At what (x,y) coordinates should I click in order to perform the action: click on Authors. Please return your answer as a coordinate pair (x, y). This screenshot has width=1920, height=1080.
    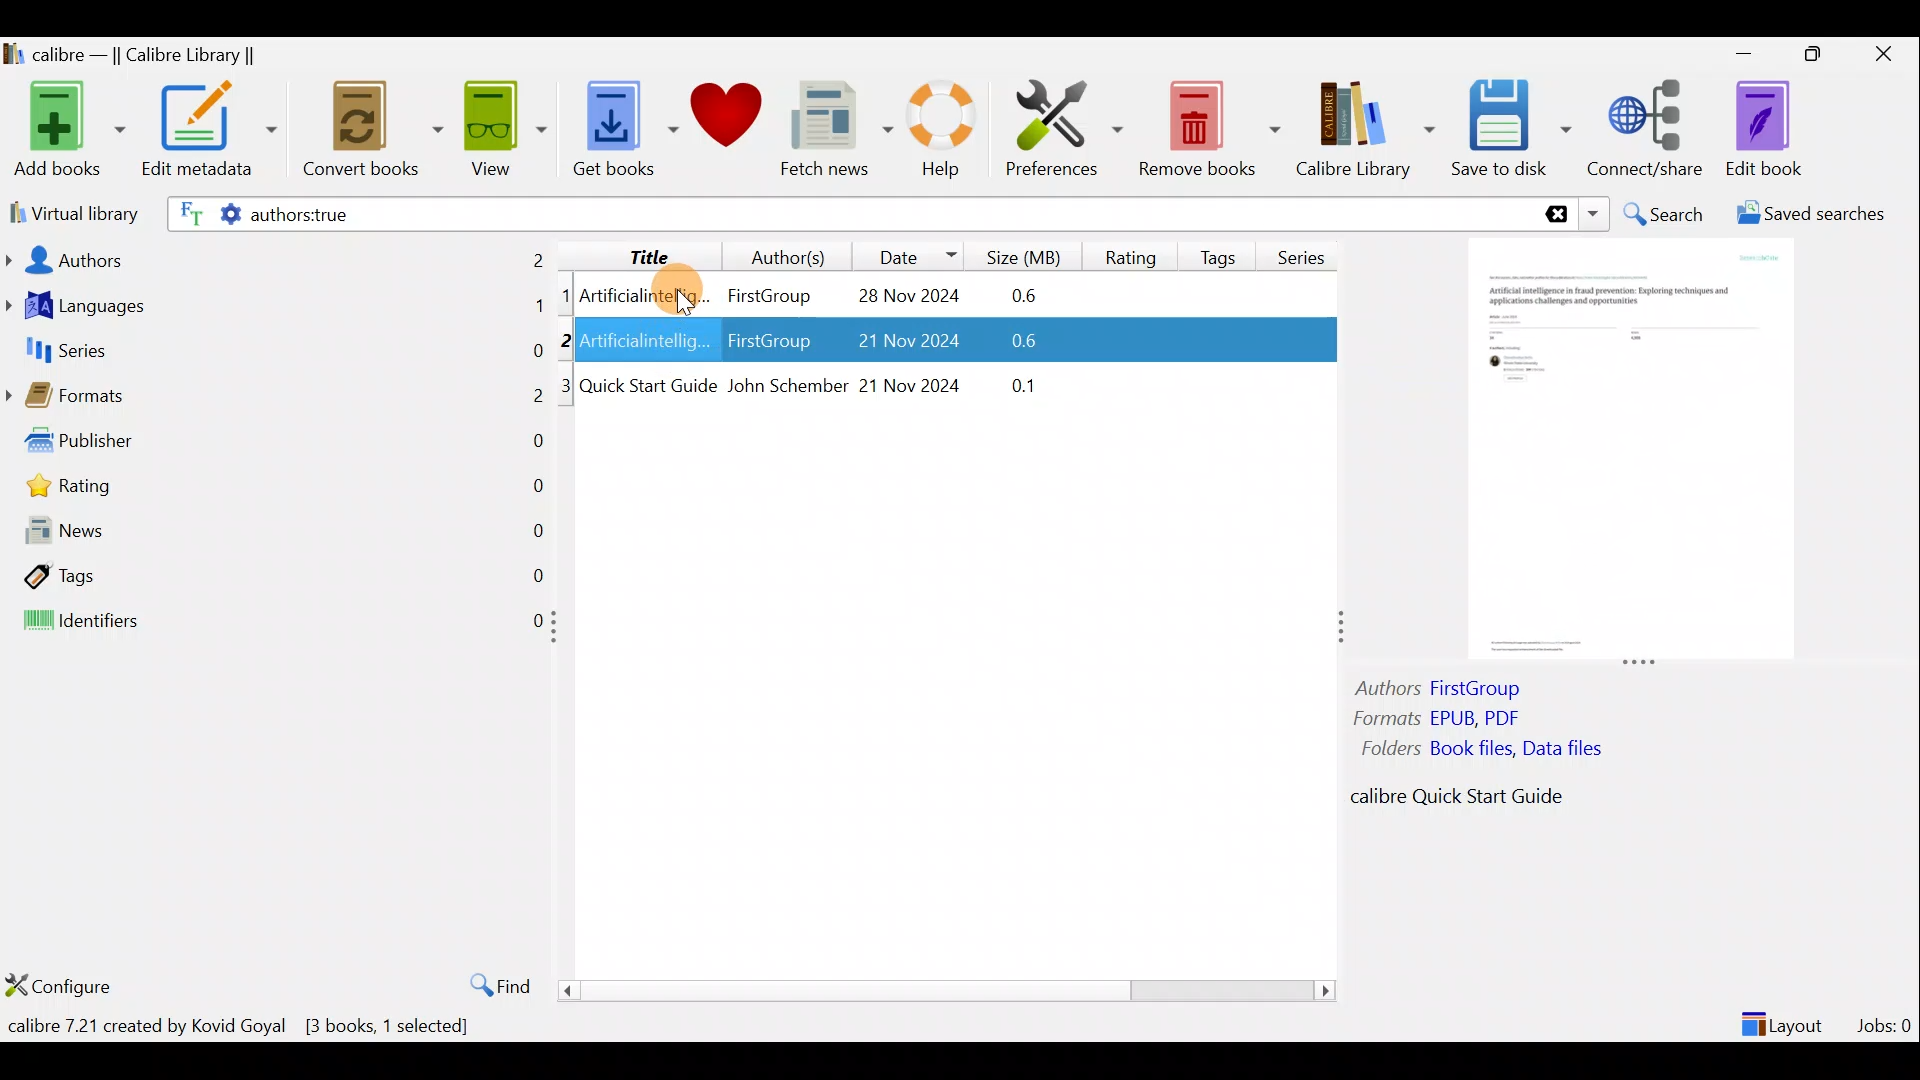
    Looking at the image, I should click on (277, 258).